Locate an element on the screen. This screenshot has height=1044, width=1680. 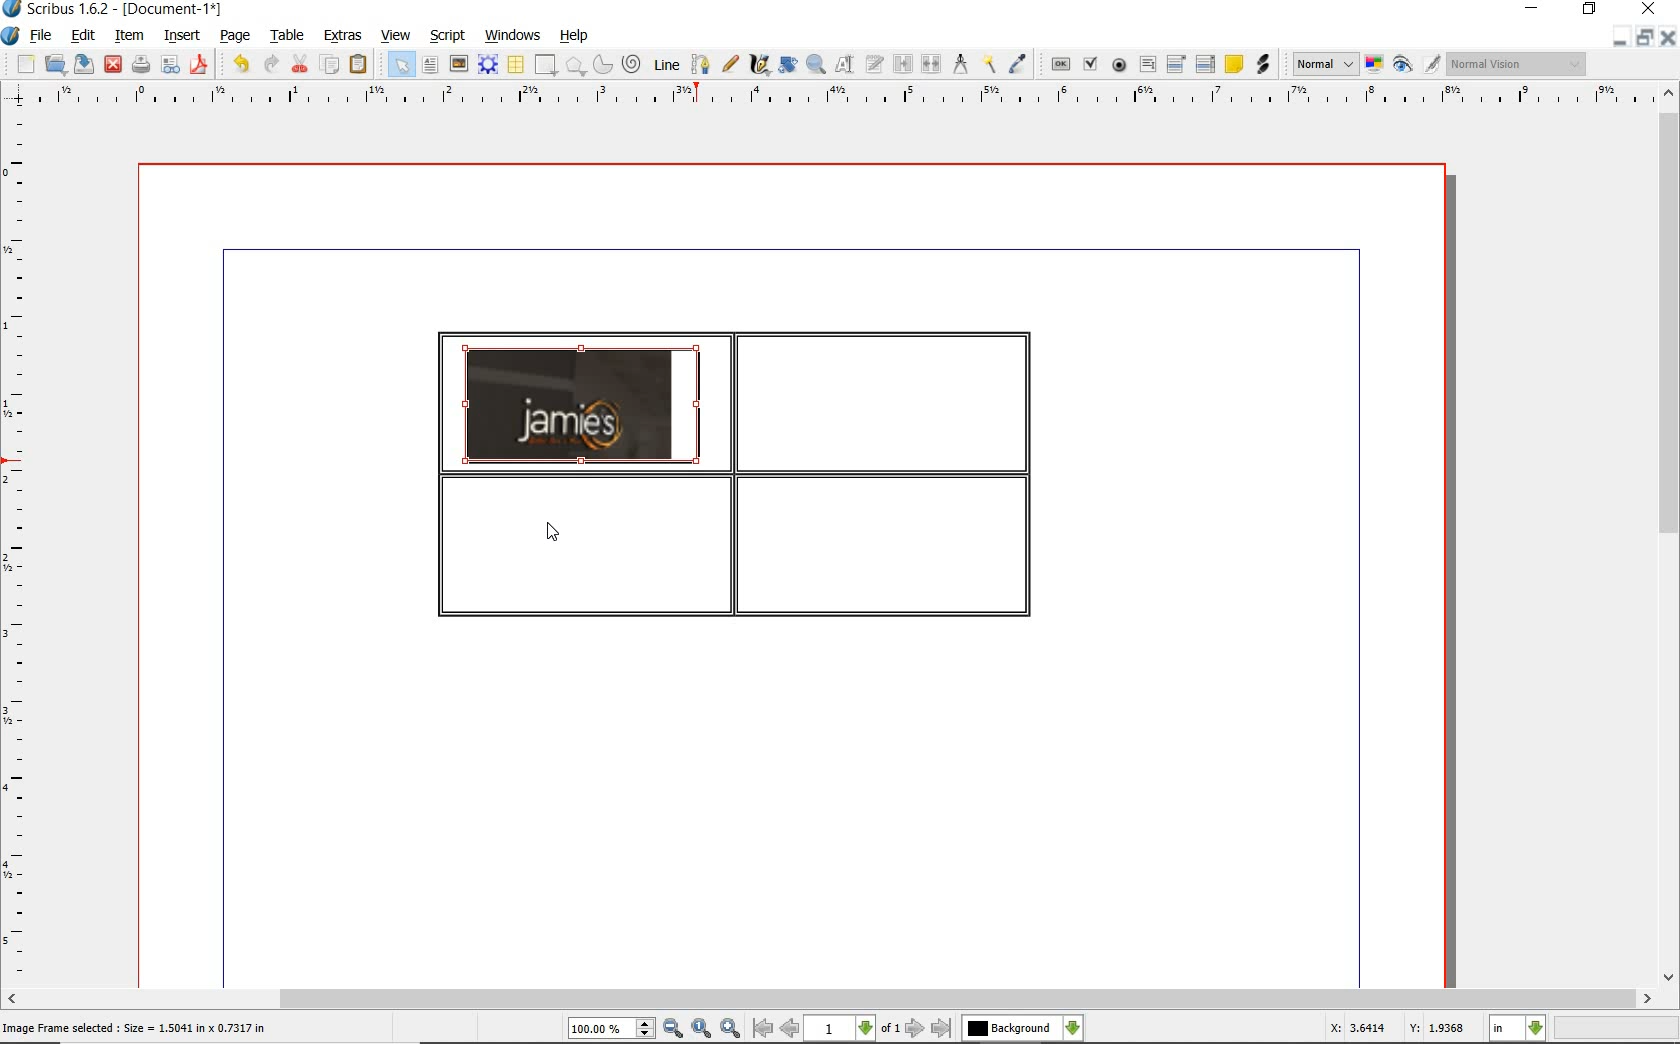
restore is located at coordinates (1643, 39).